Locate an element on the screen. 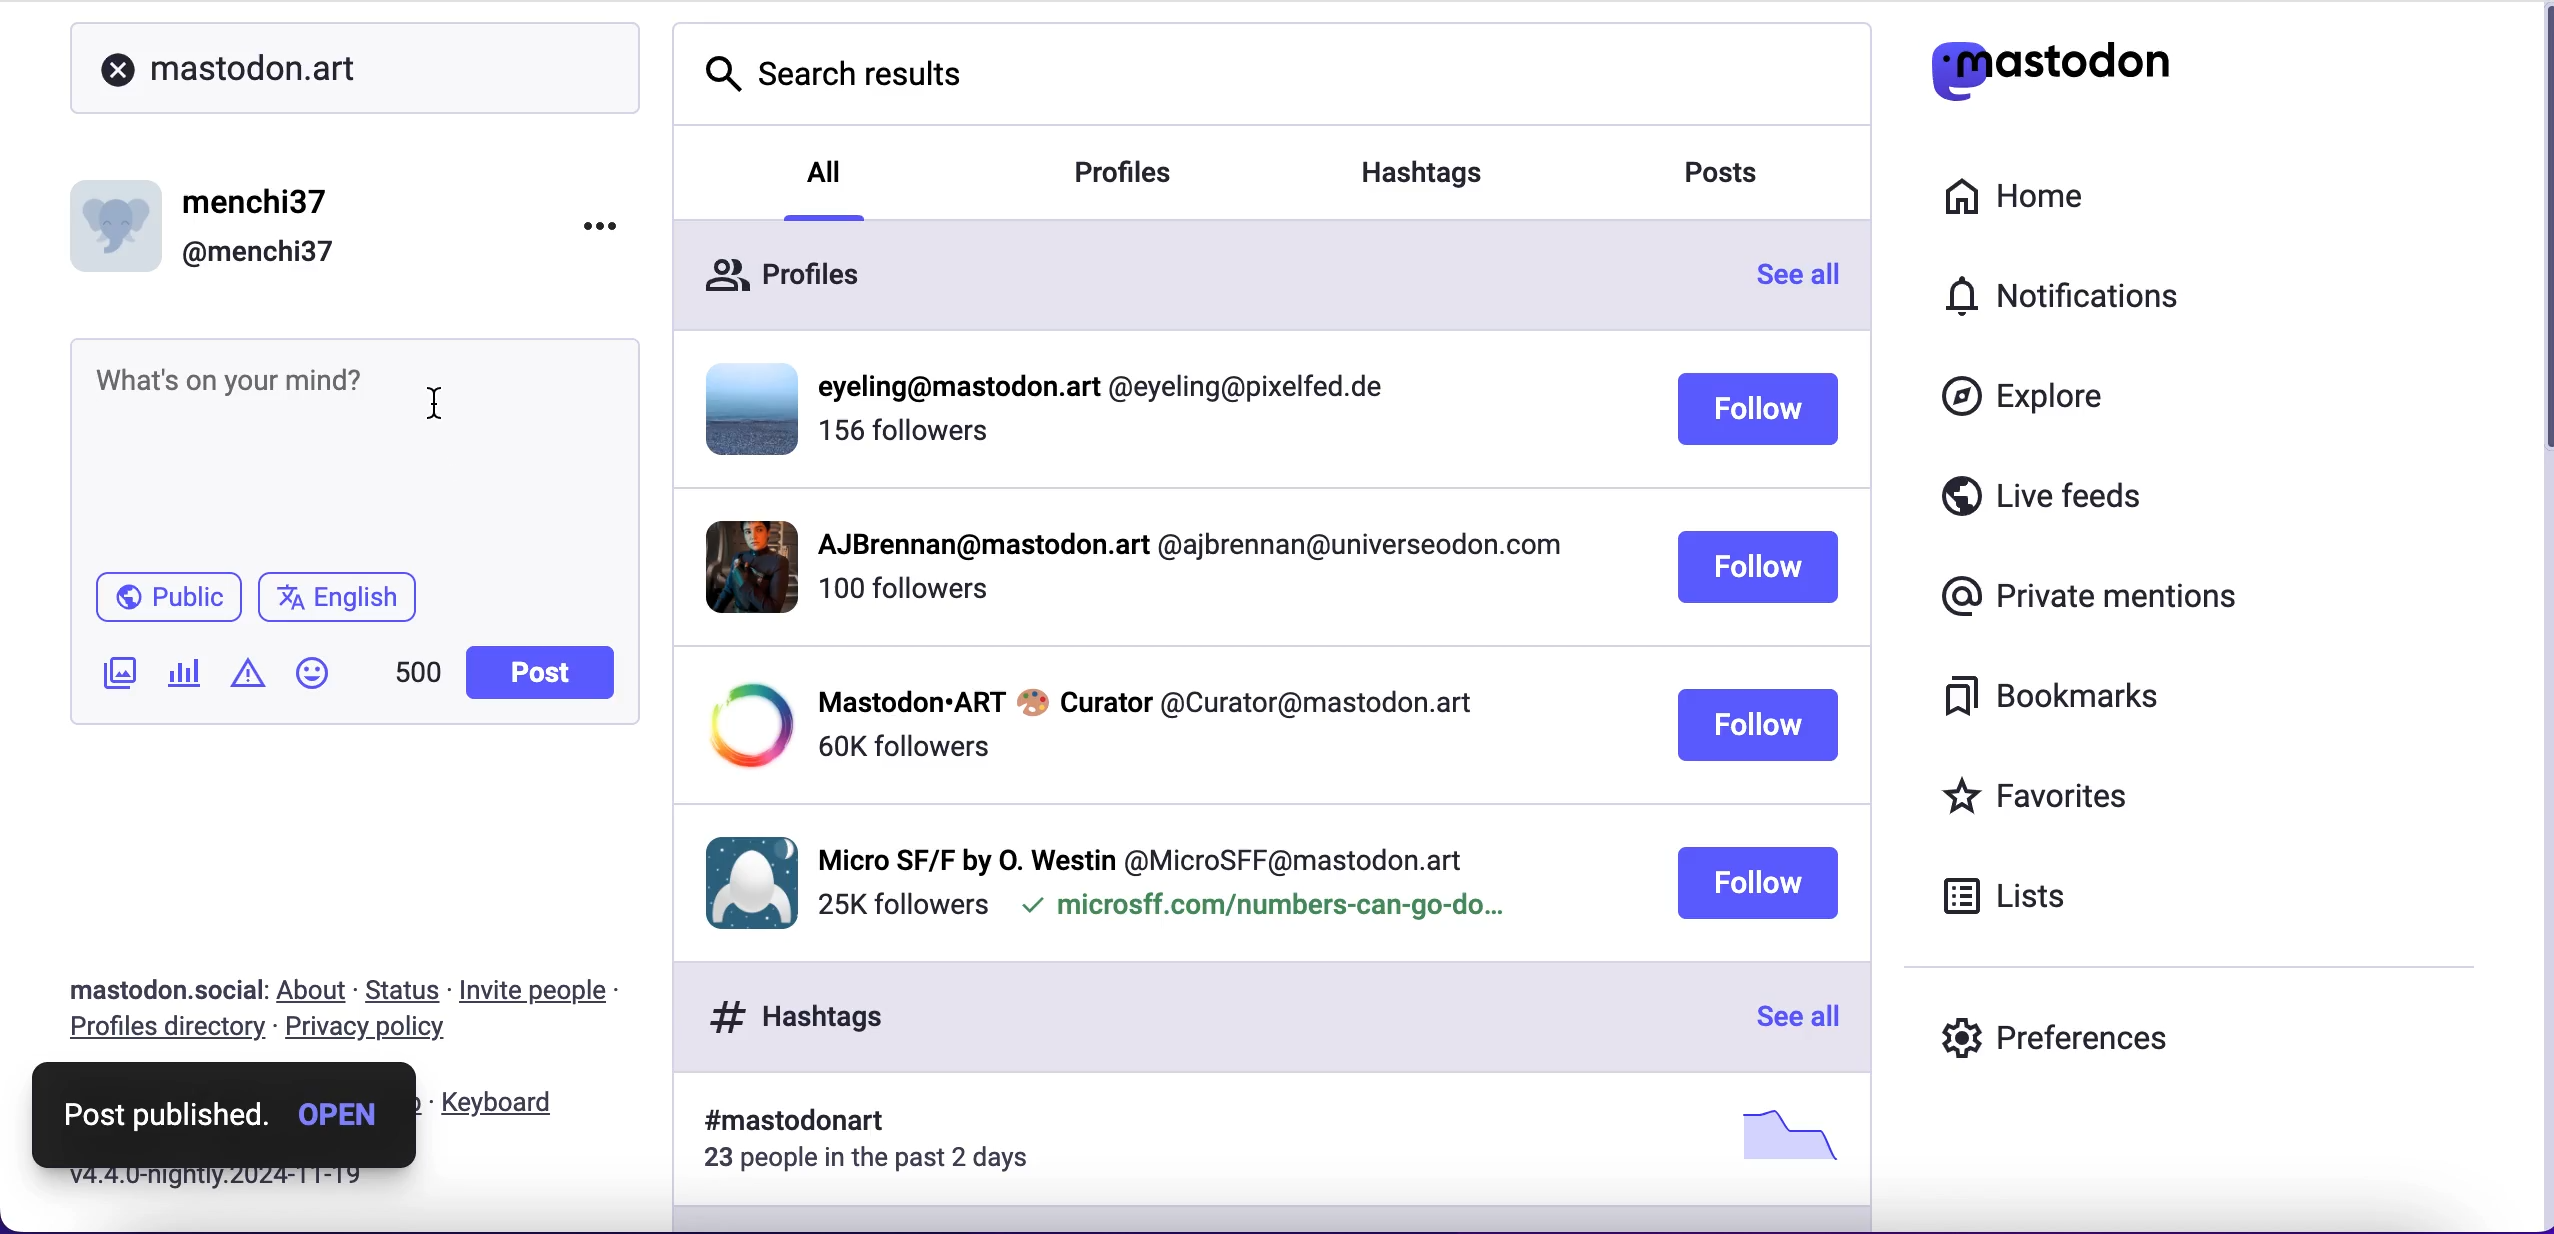 This screenshot has width=2554, height=1234. preferences is located at coordinates (2069, 1037).